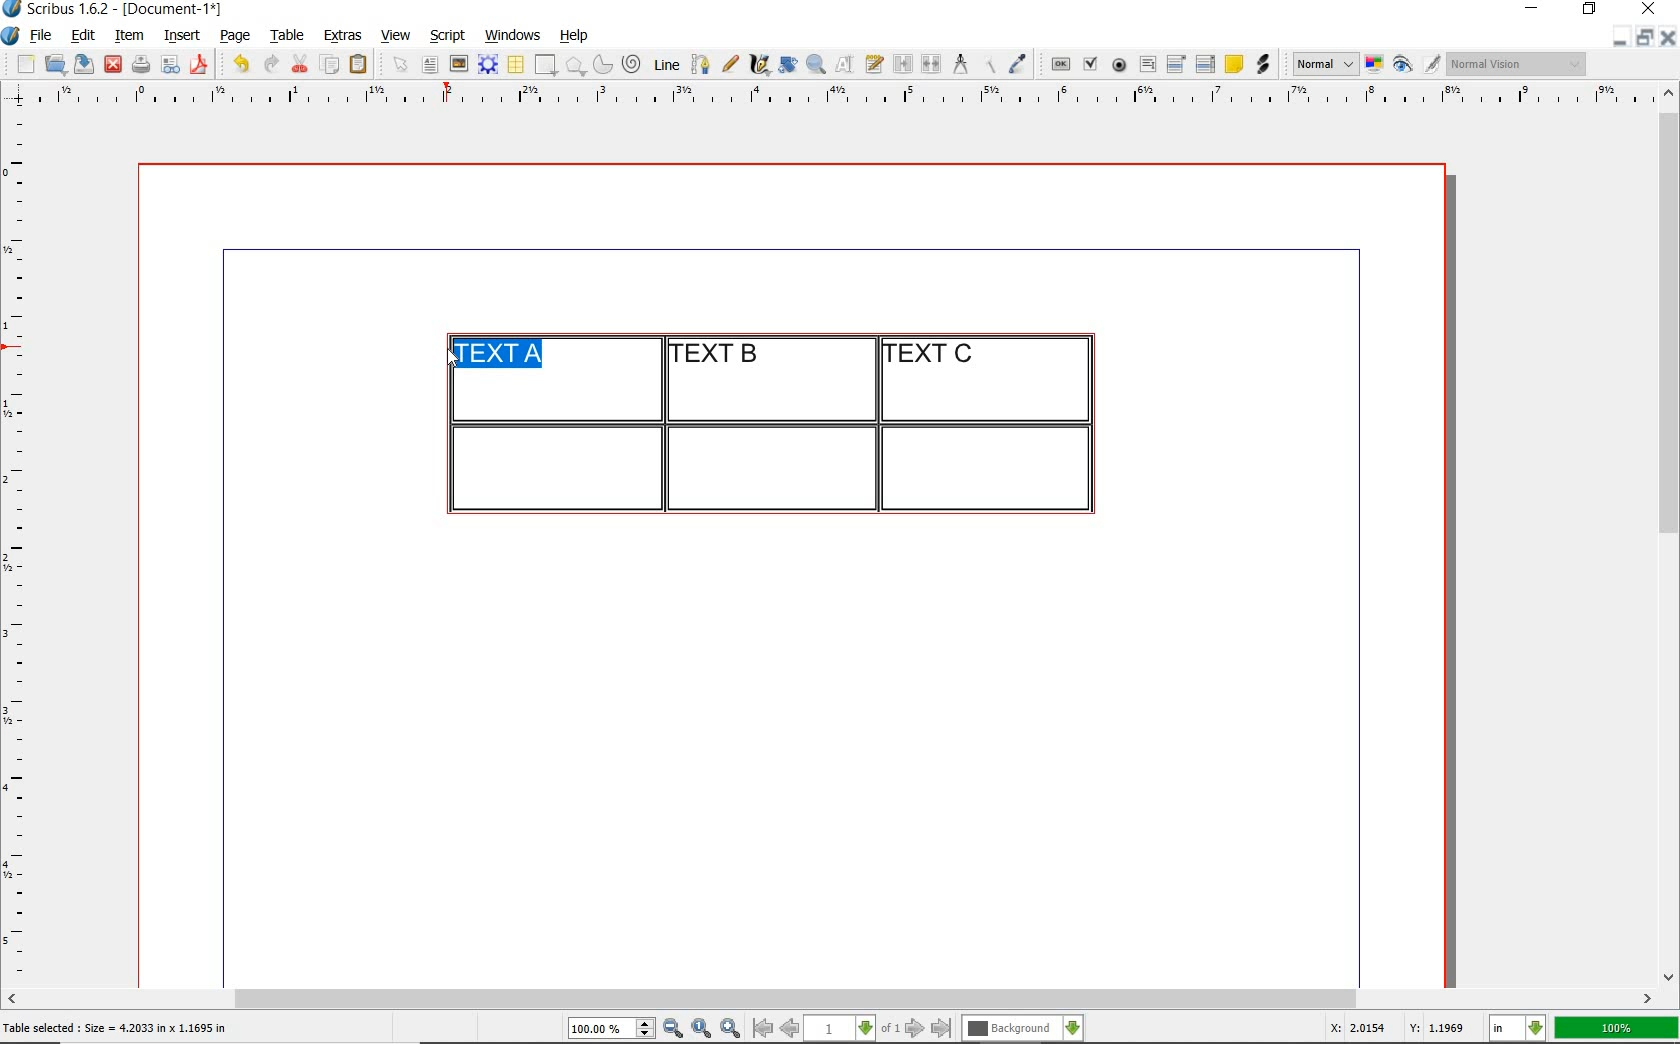 The width and height of the screenshot is (1680, 1044). Describe the element at coordinates (1265, 64) in the screenshot. I see `link annotation` at that location.